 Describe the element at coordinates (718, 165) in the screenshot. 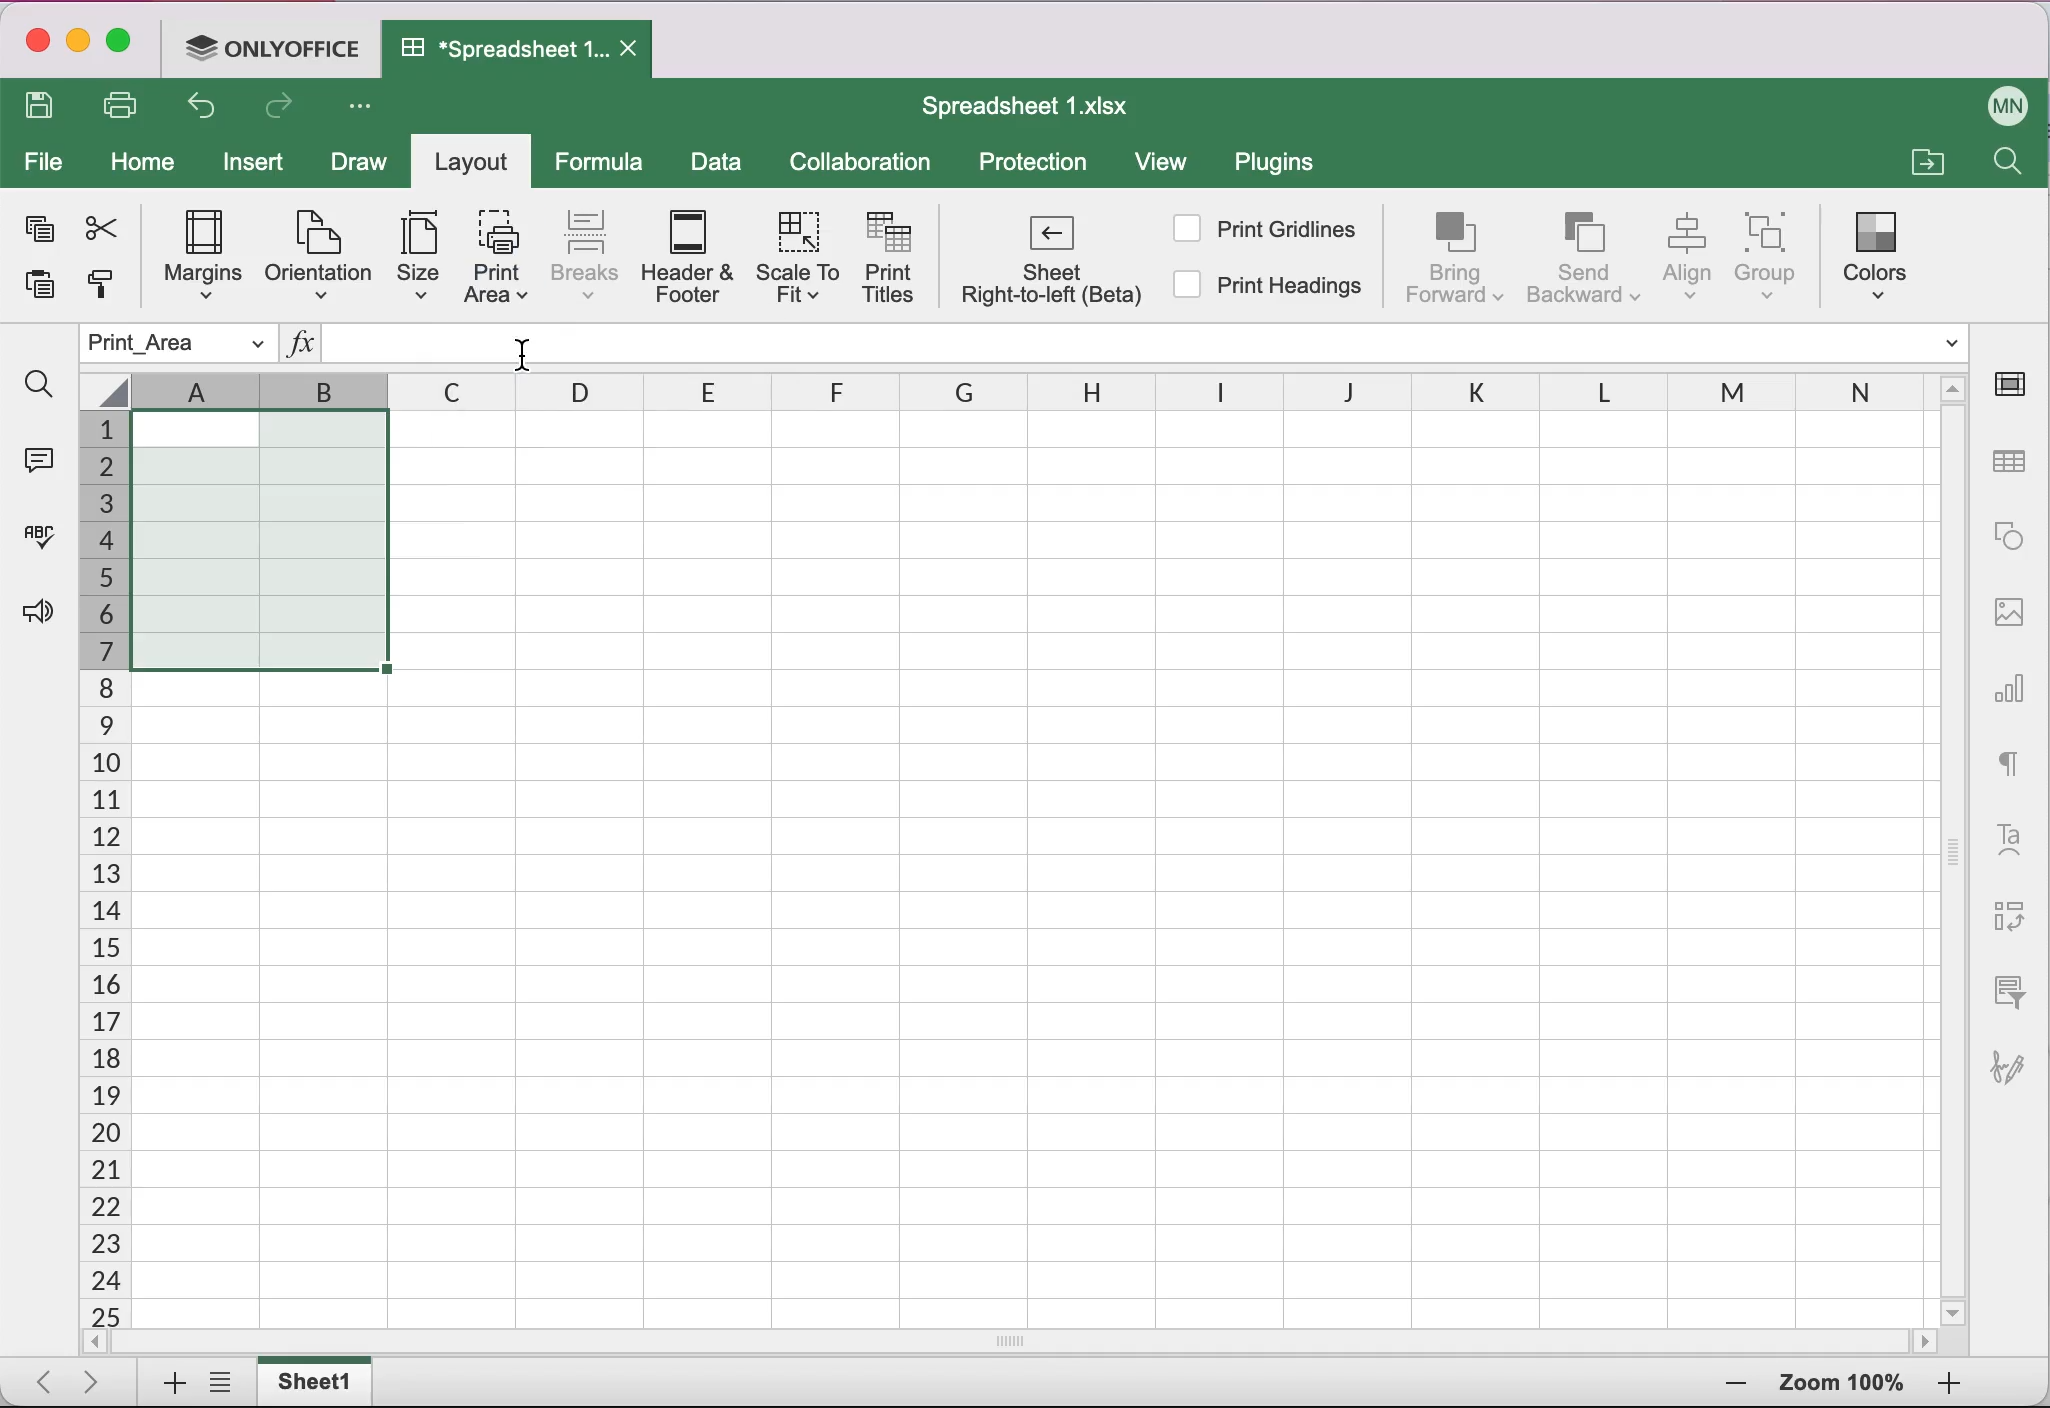

I see `data` at that location.